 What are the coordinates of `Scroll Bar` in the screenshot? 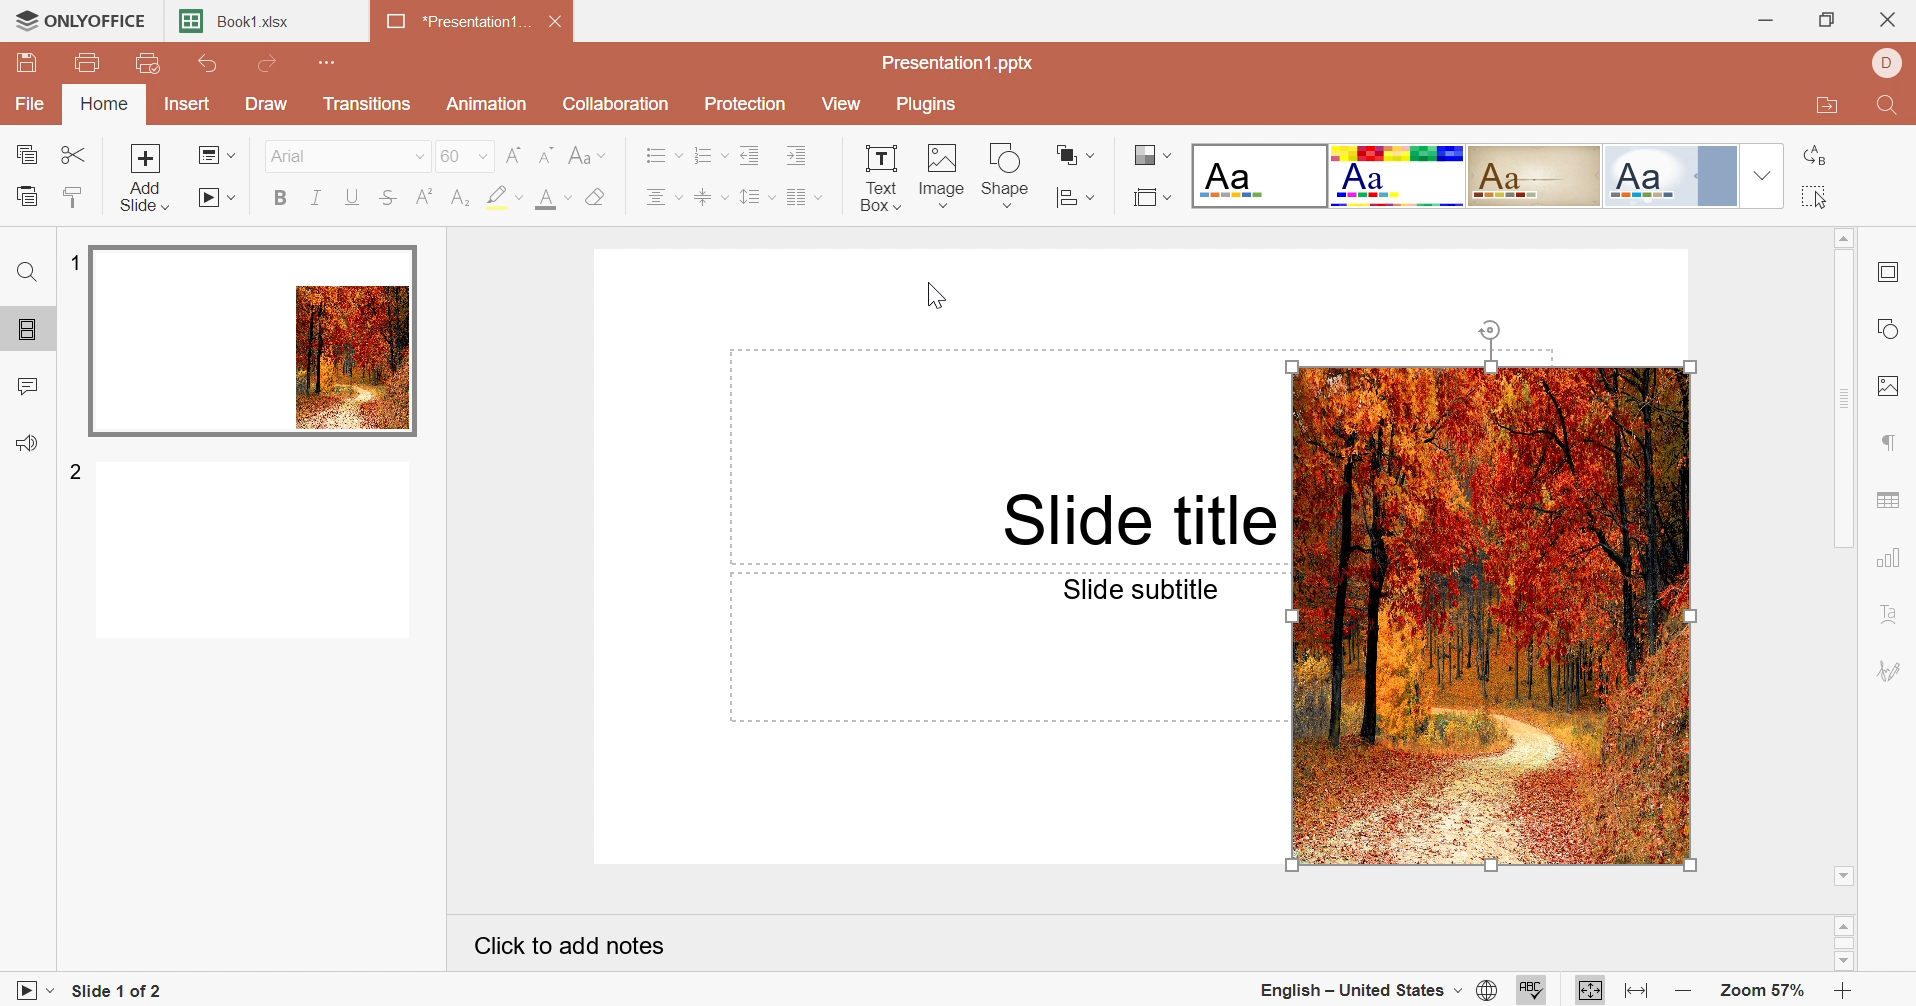 It's located at (1844, 558).